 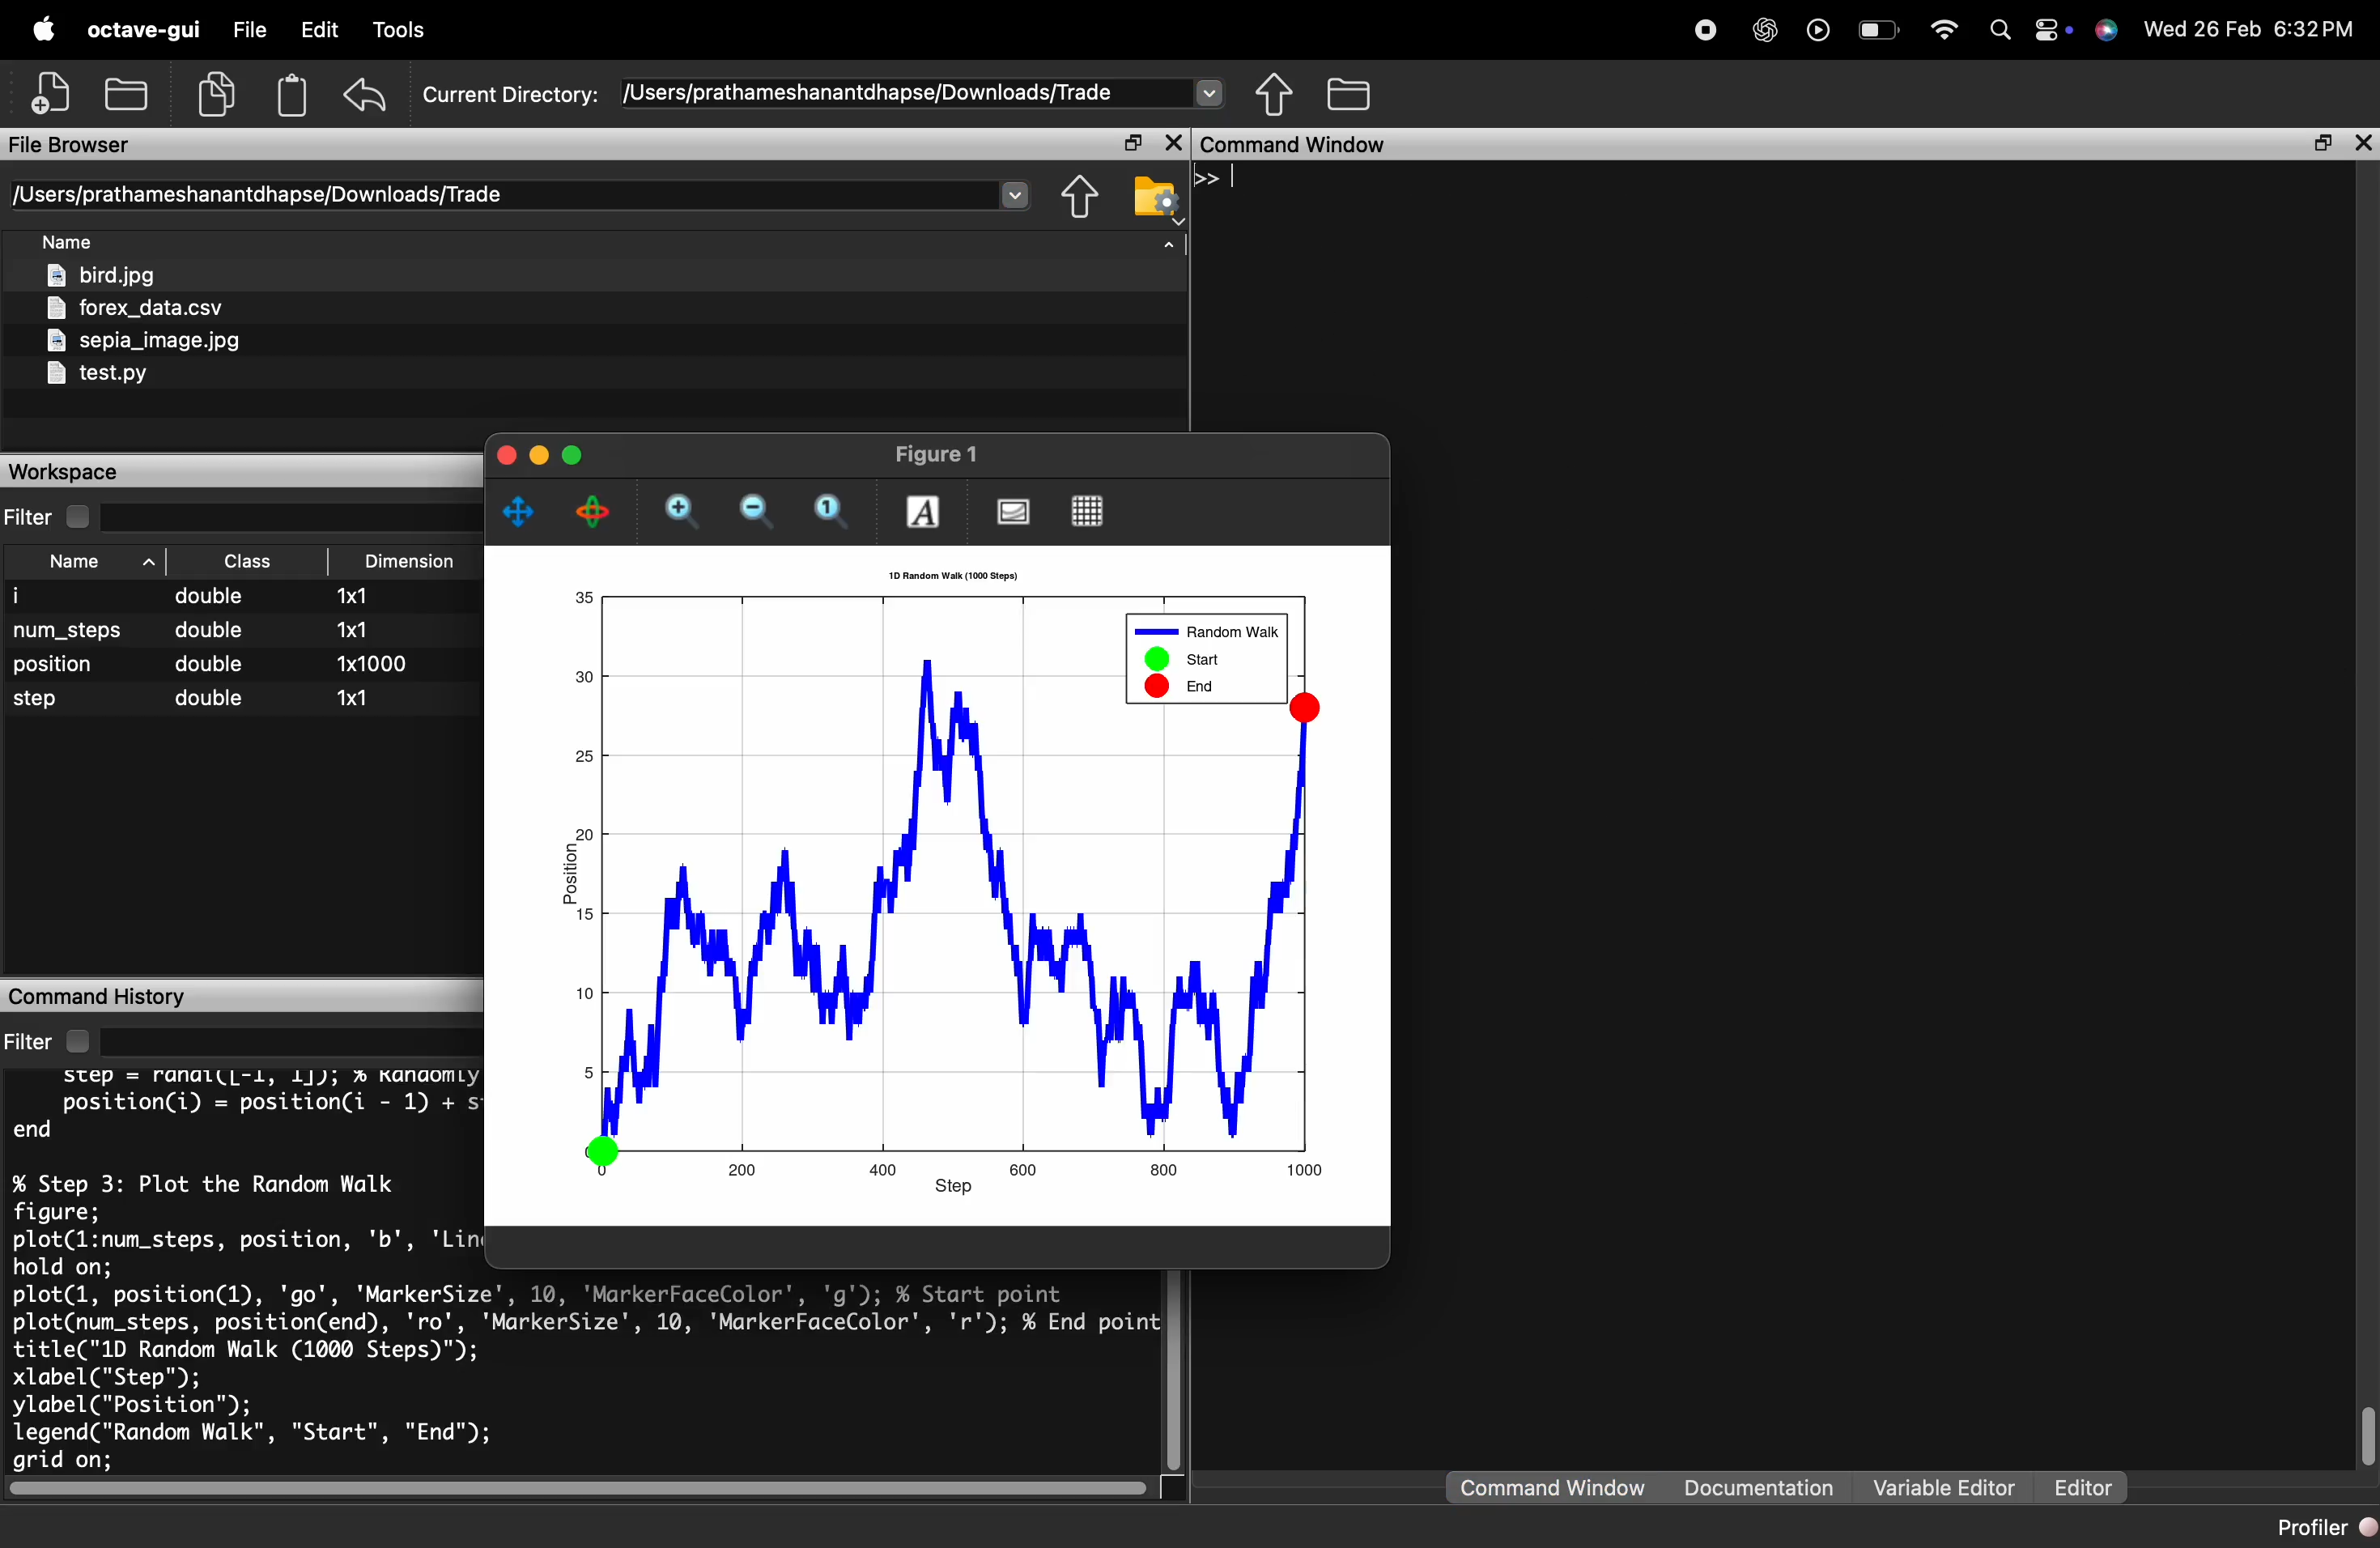 I want to click on current directory, so click(x=523, y=195).